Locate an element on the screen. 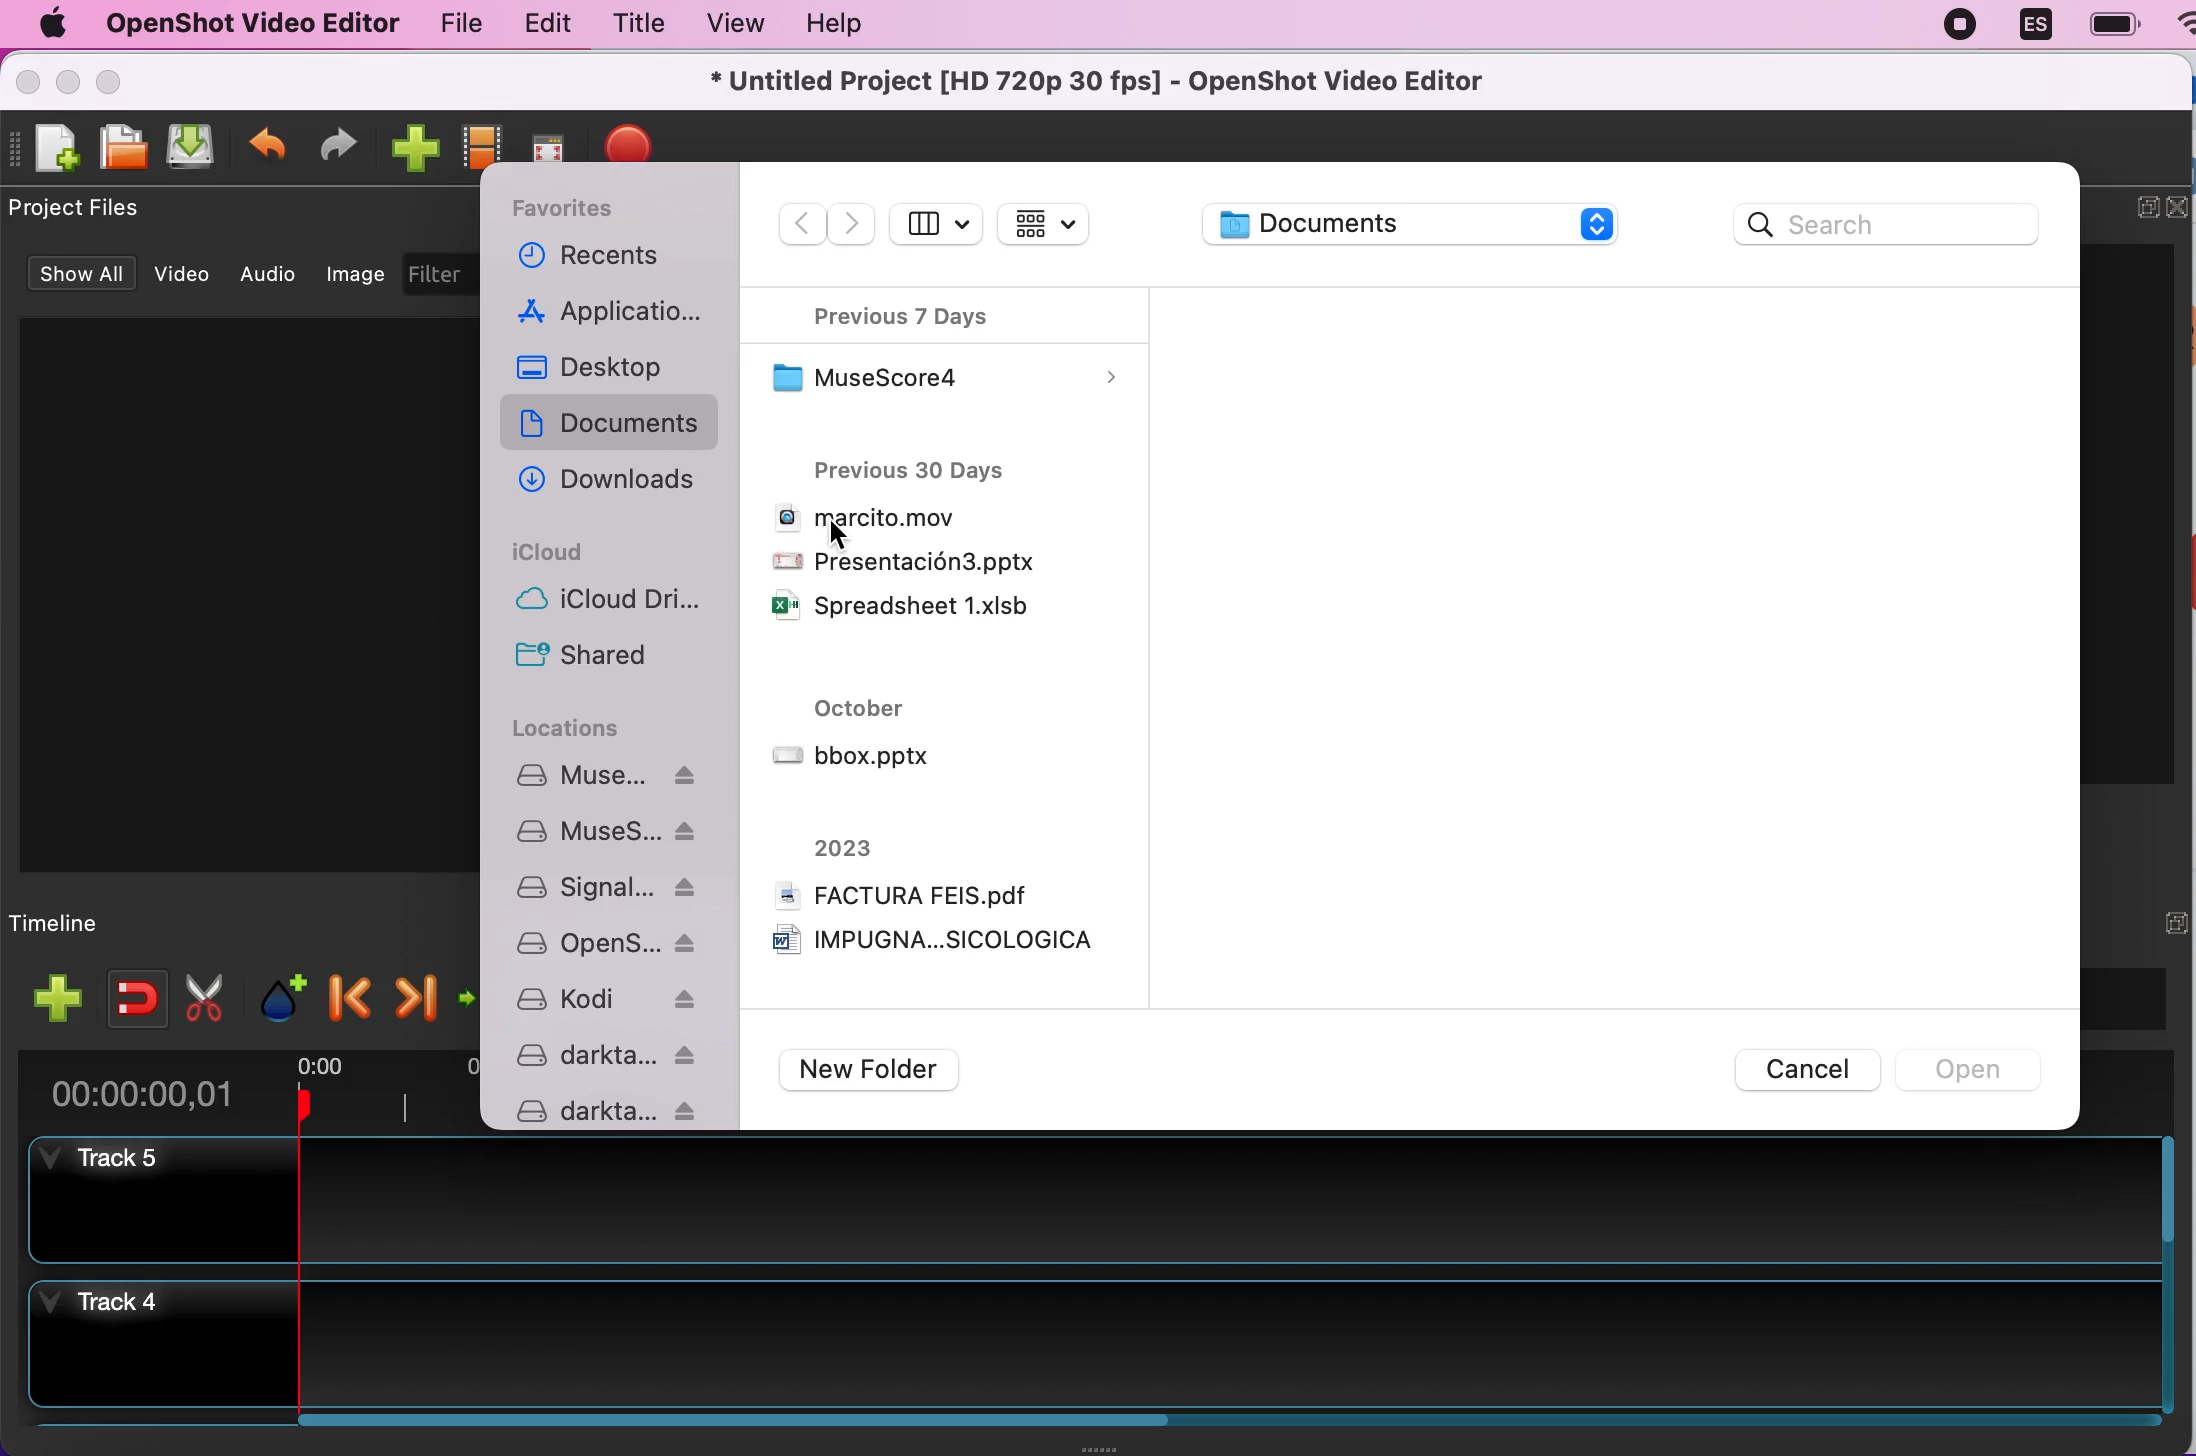 The image size is (2196, 1456). documents is located at coordinates (614, 422).